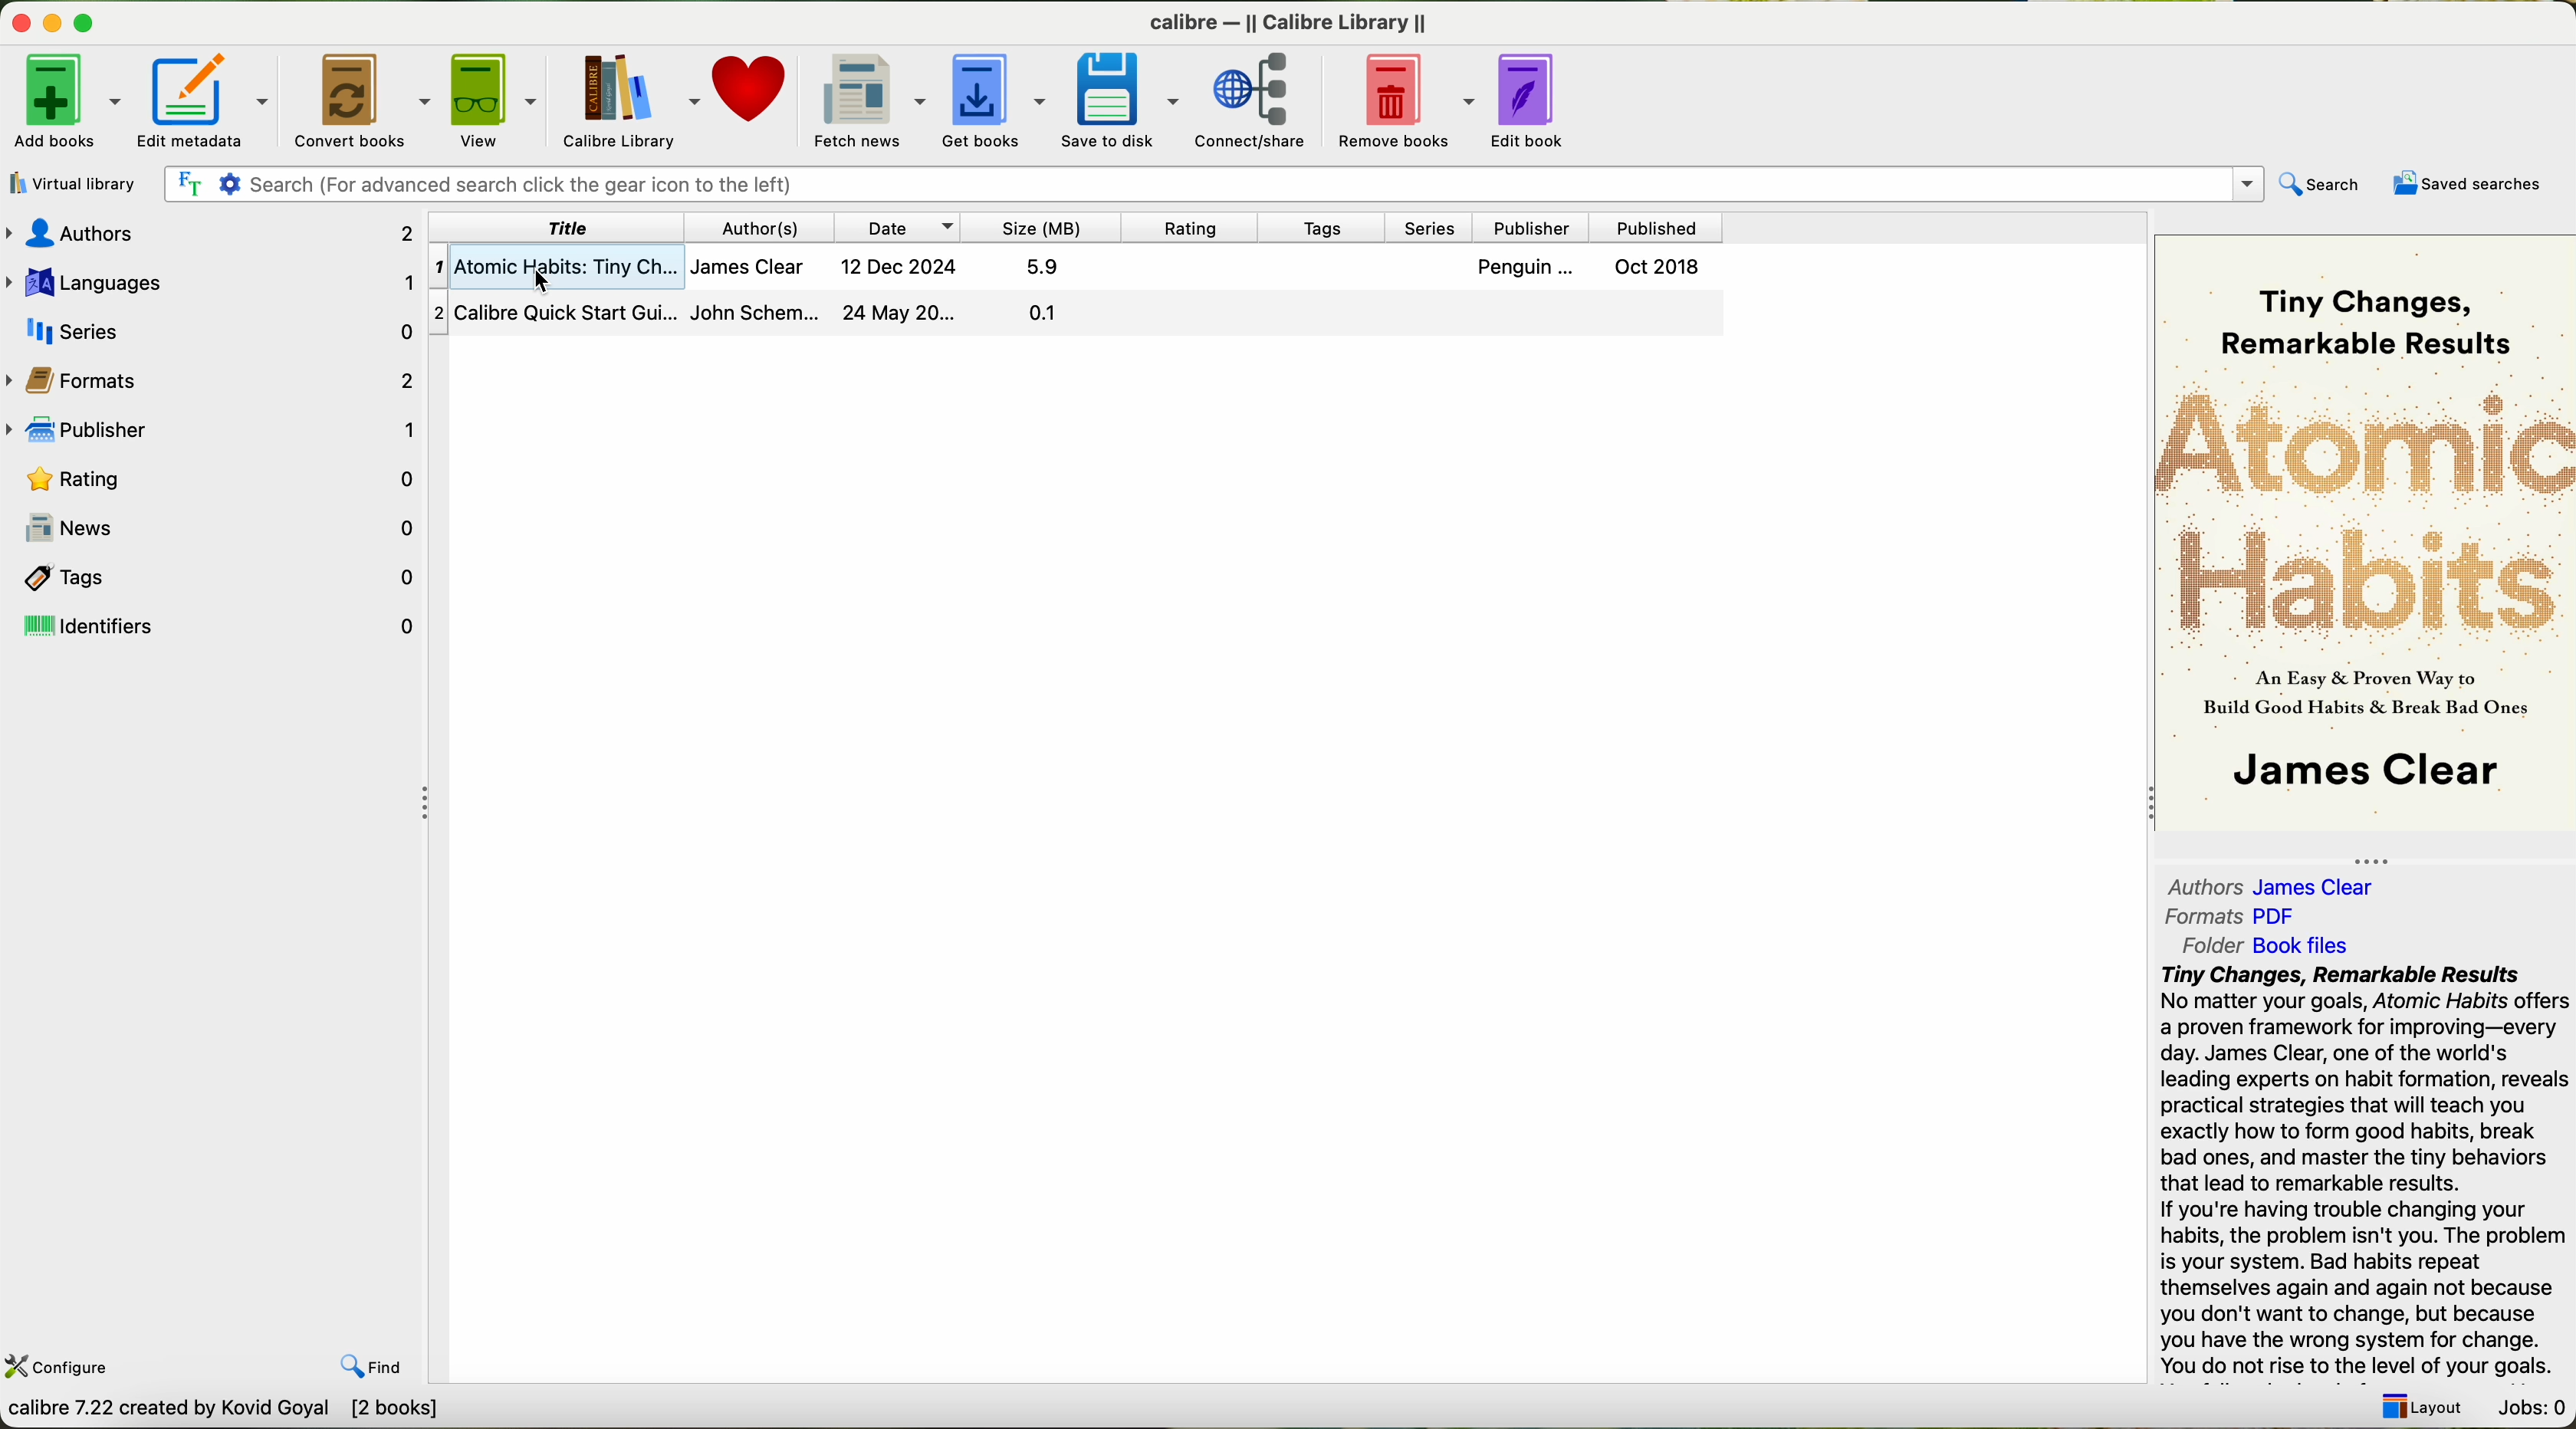 Image resolution: width=2576 pixels, height=1429 pixels. Describe the element at coordinates (209, 235) in the screenshot. I see `authors` at that location.